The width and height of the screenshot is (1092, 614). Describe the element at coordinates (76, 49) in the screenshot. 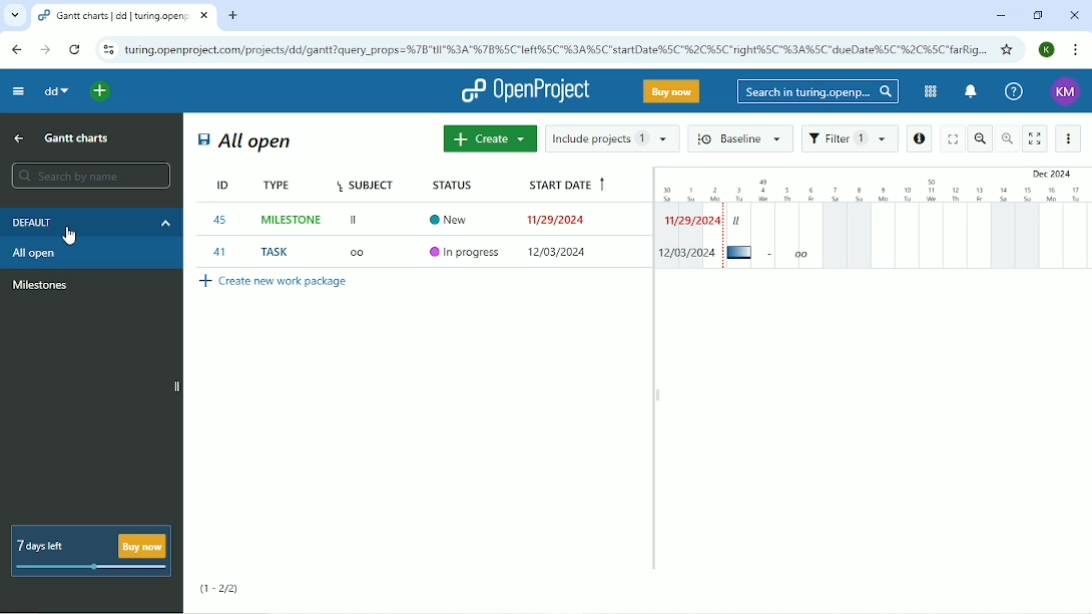

I see `Reload this page` at that location.